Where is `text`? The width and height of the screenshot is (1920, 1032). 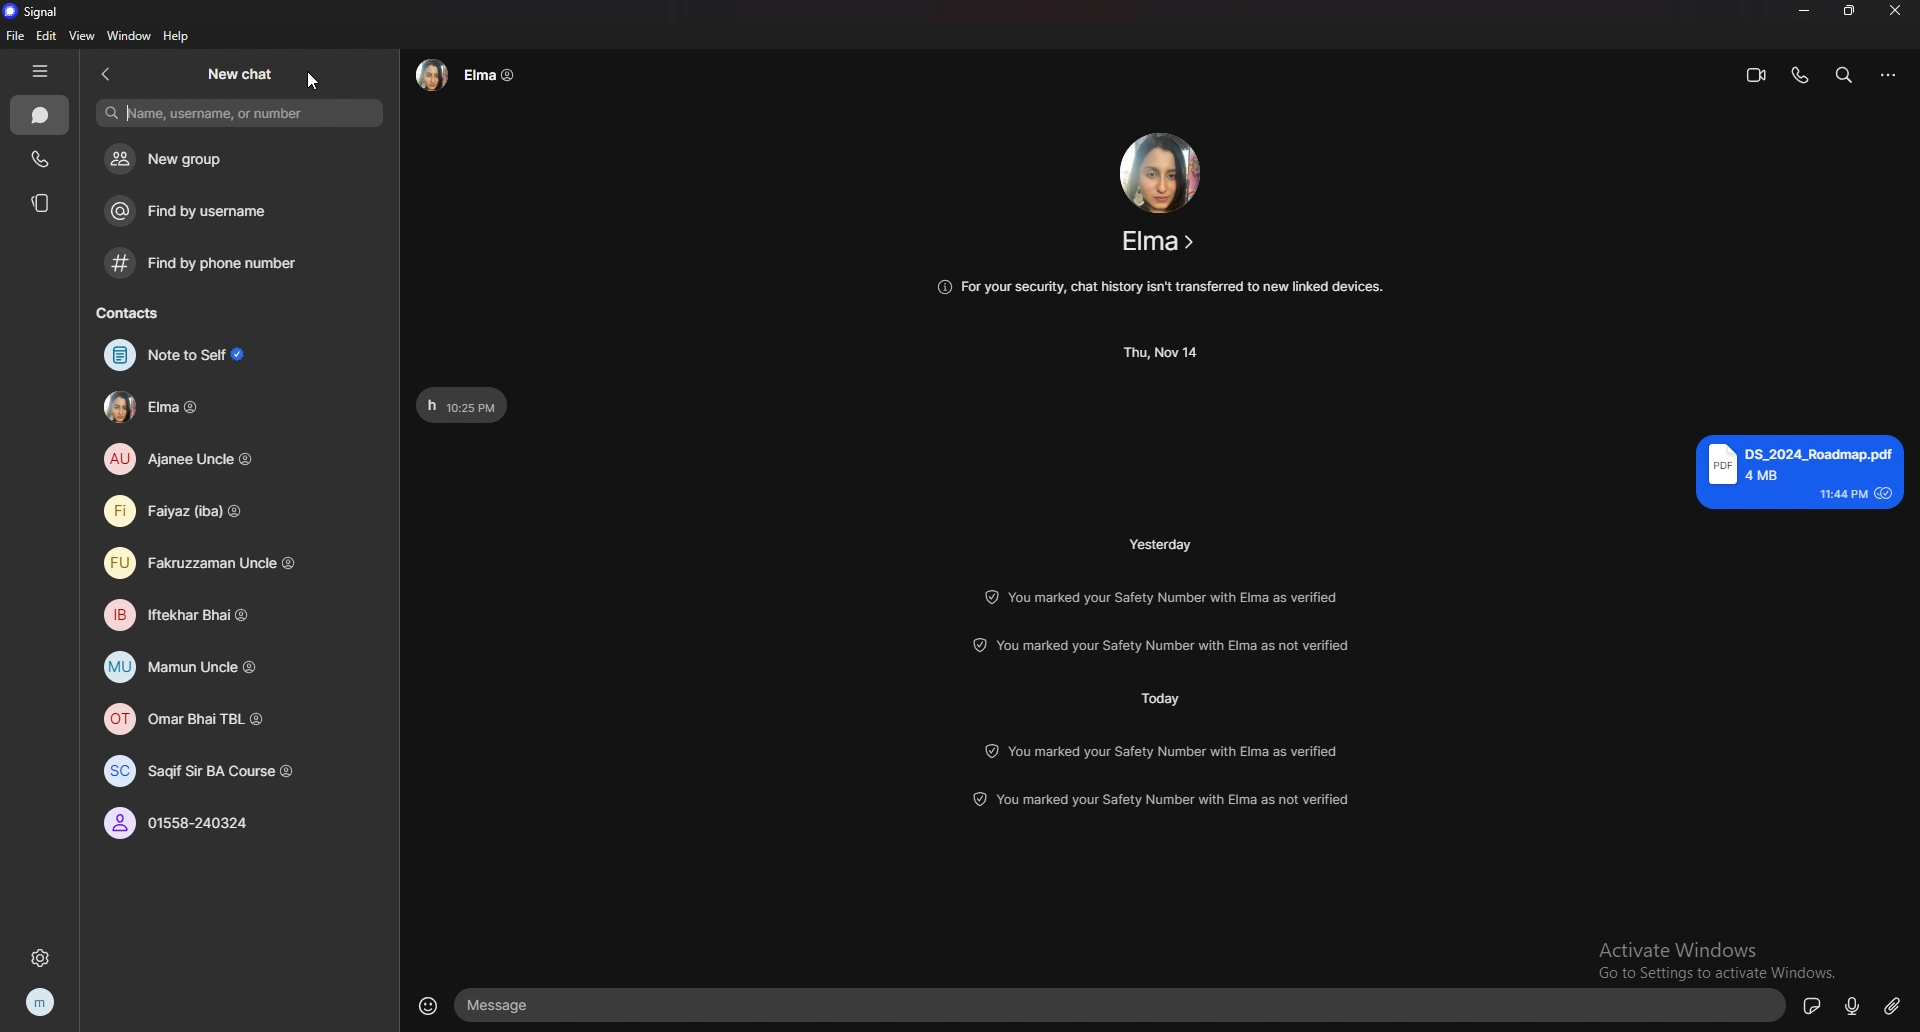 text is located at coordinates (463, 406).